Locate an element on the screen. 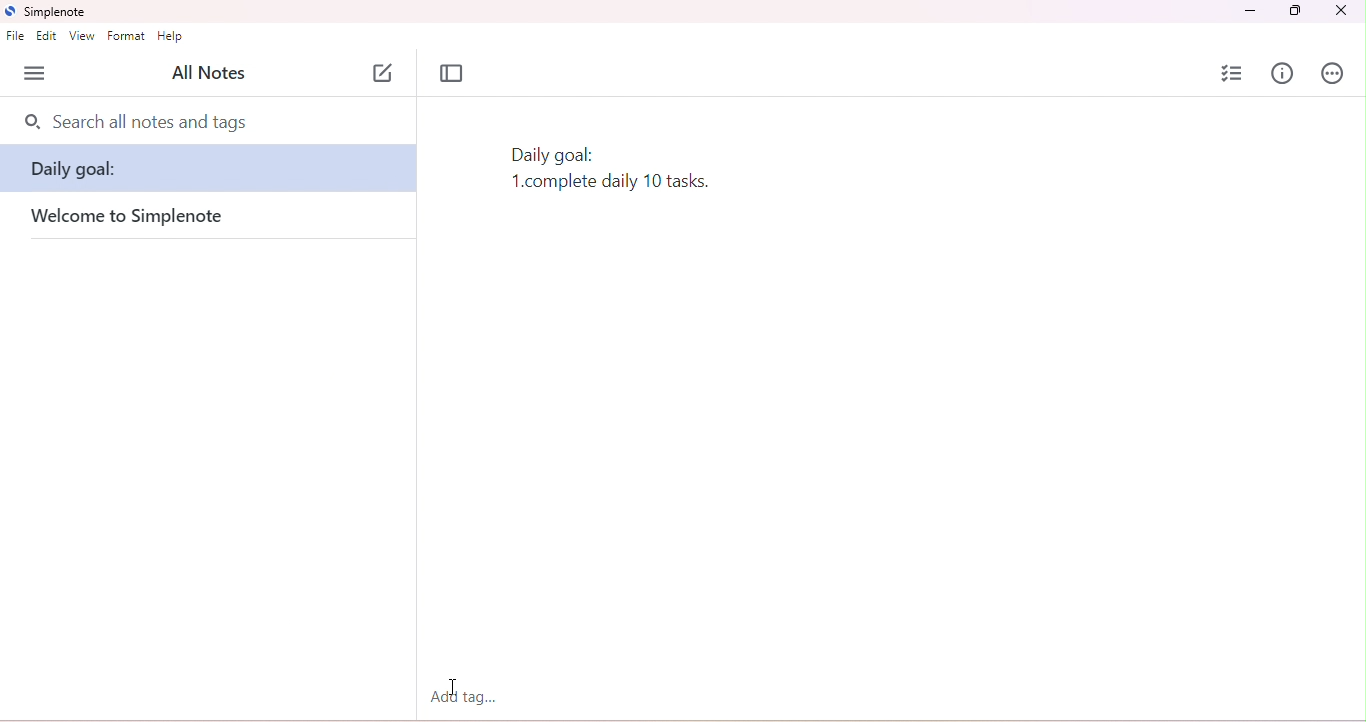 This screenshot has height=722, width=1366. actions is located at coordinates (1331, 73).